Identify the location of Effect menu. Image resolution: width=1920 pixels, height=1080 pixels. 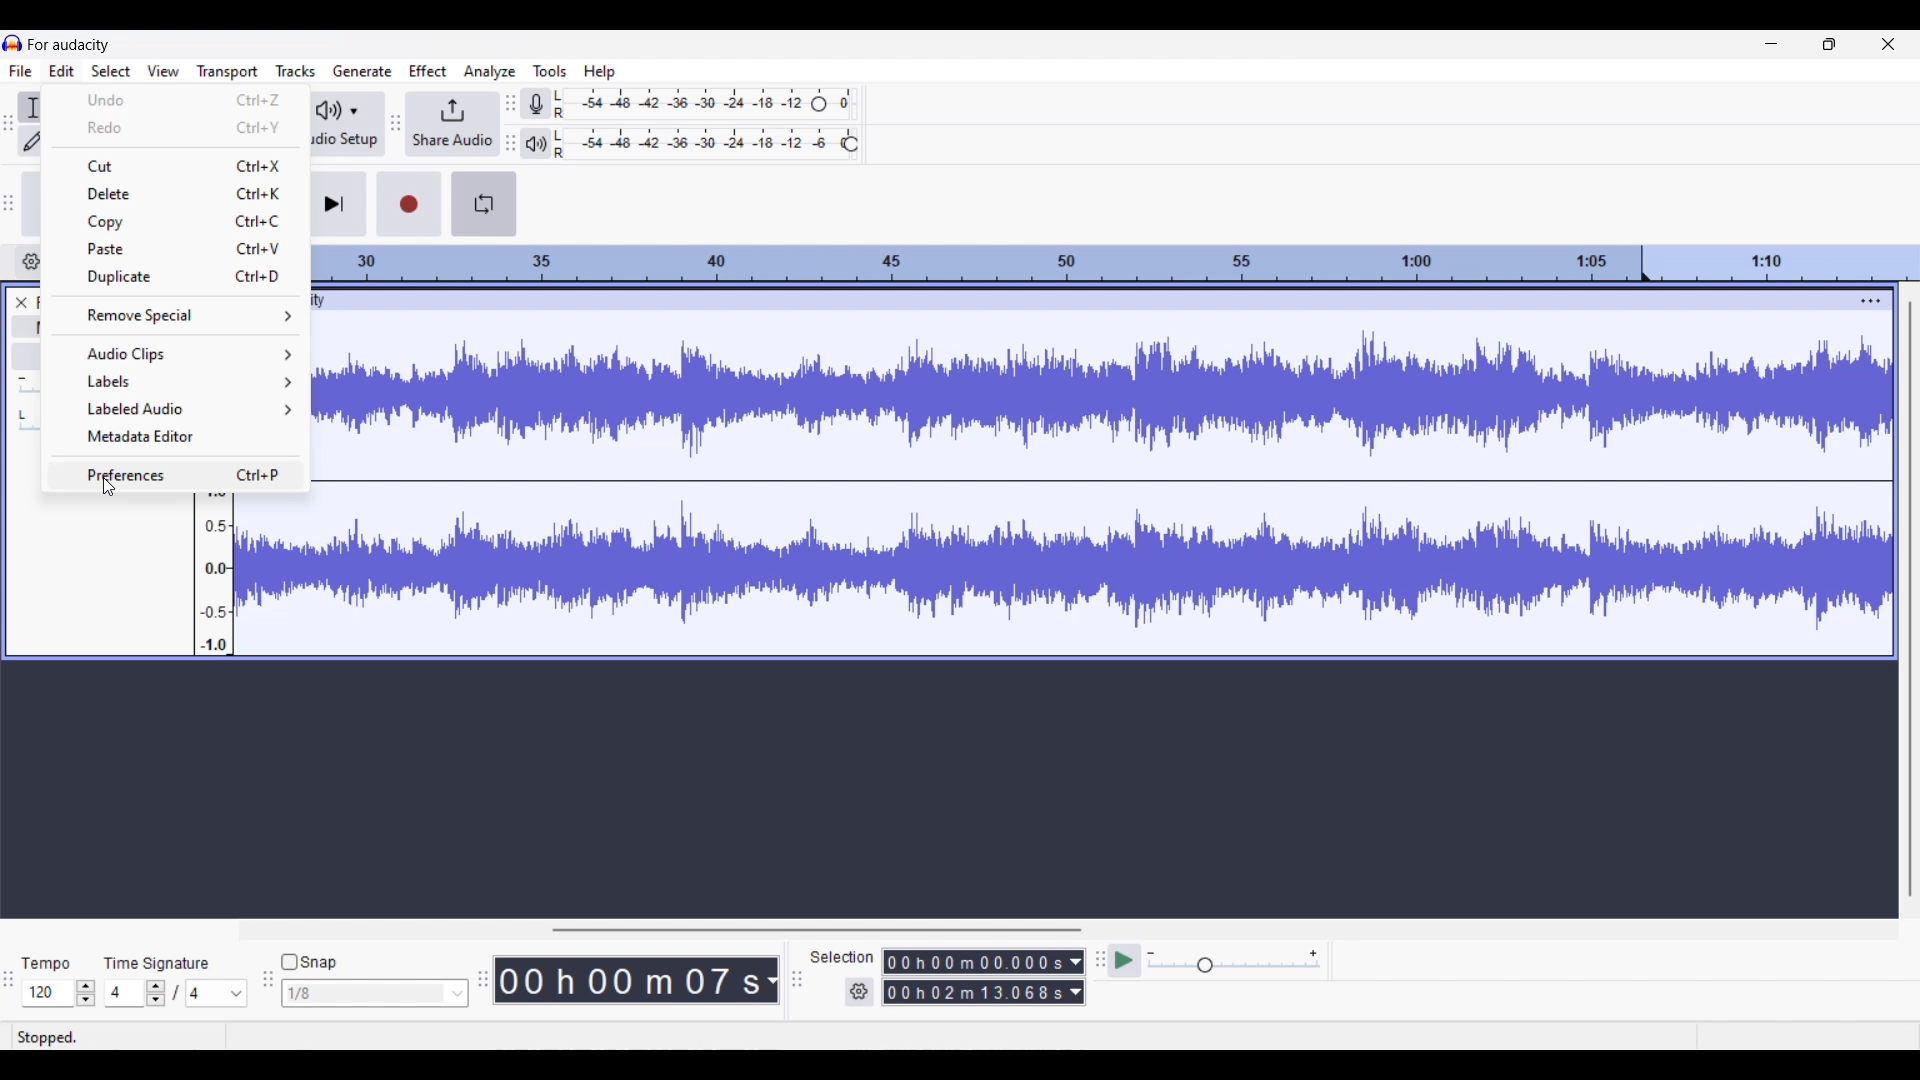
(428, 70).